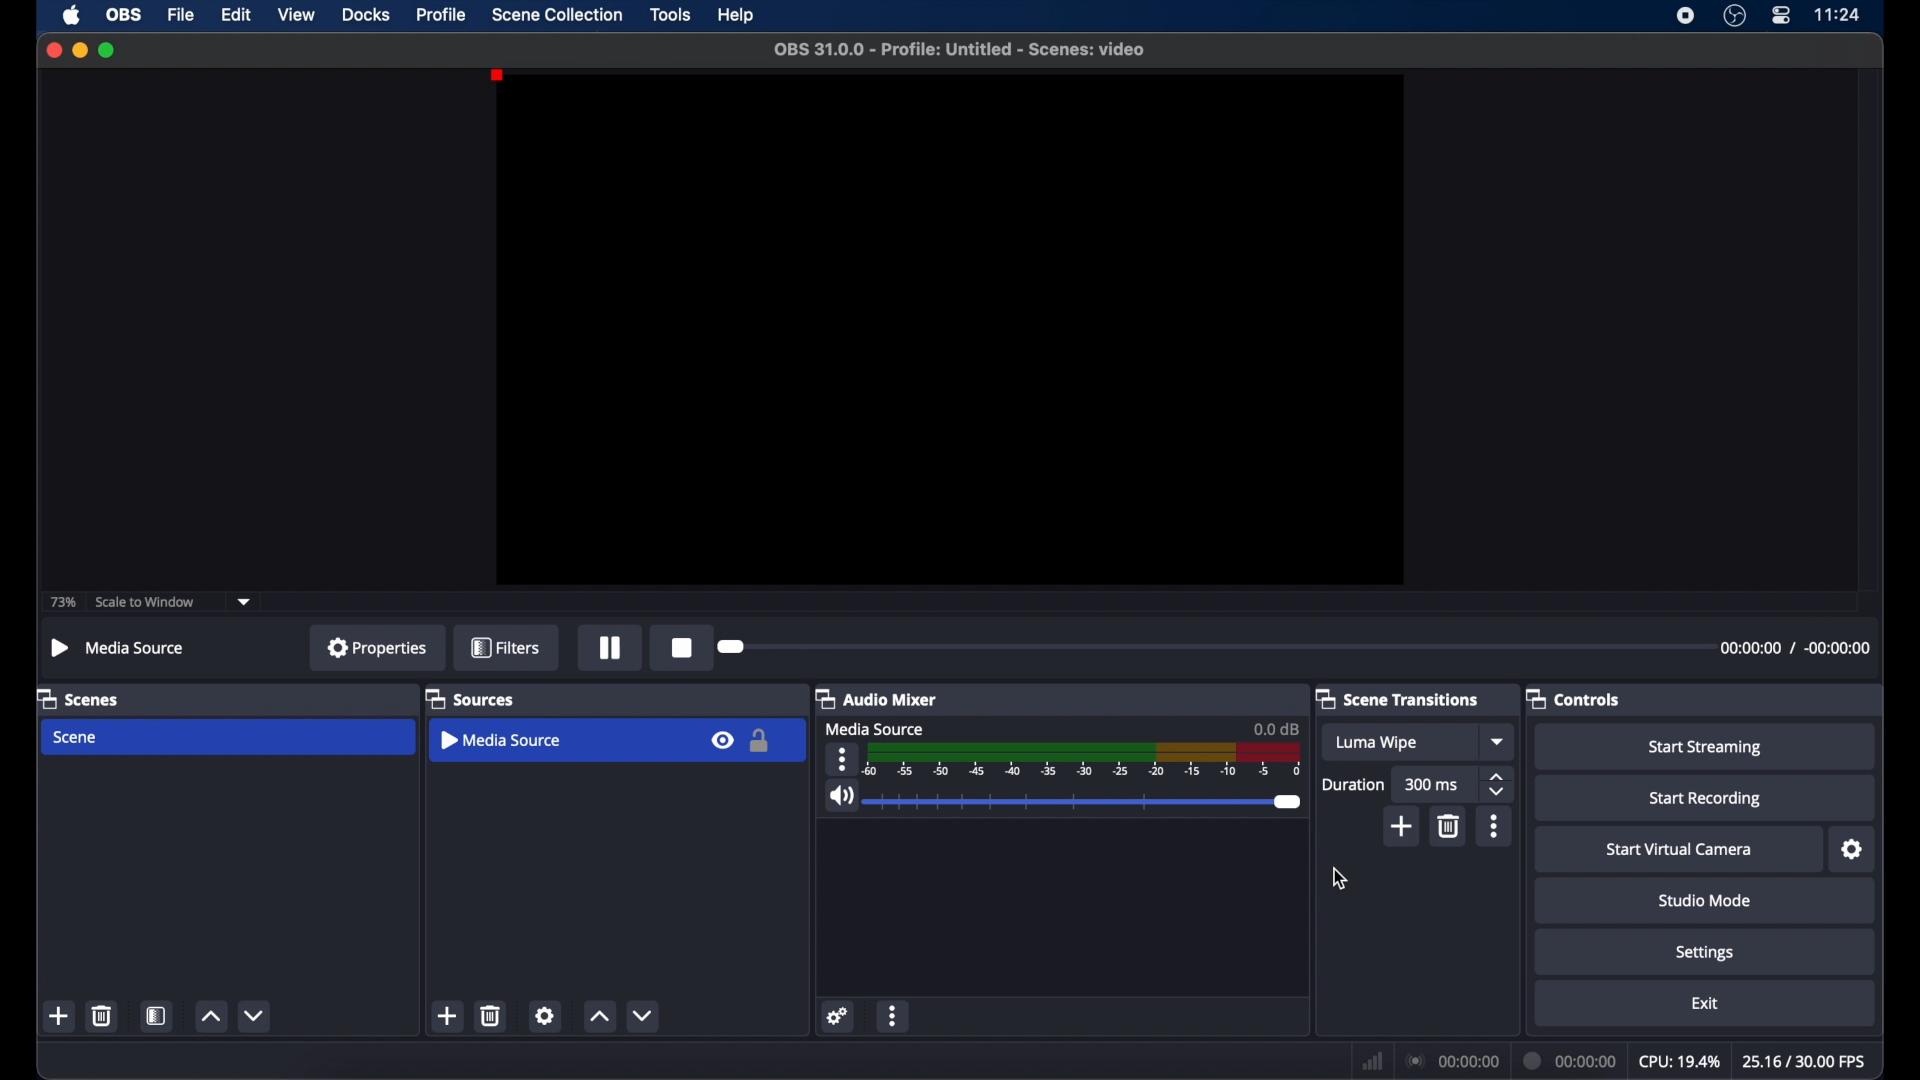 The width and height of the screenshot is (1920, 1080). I want to click on docks, so click(367, 15).